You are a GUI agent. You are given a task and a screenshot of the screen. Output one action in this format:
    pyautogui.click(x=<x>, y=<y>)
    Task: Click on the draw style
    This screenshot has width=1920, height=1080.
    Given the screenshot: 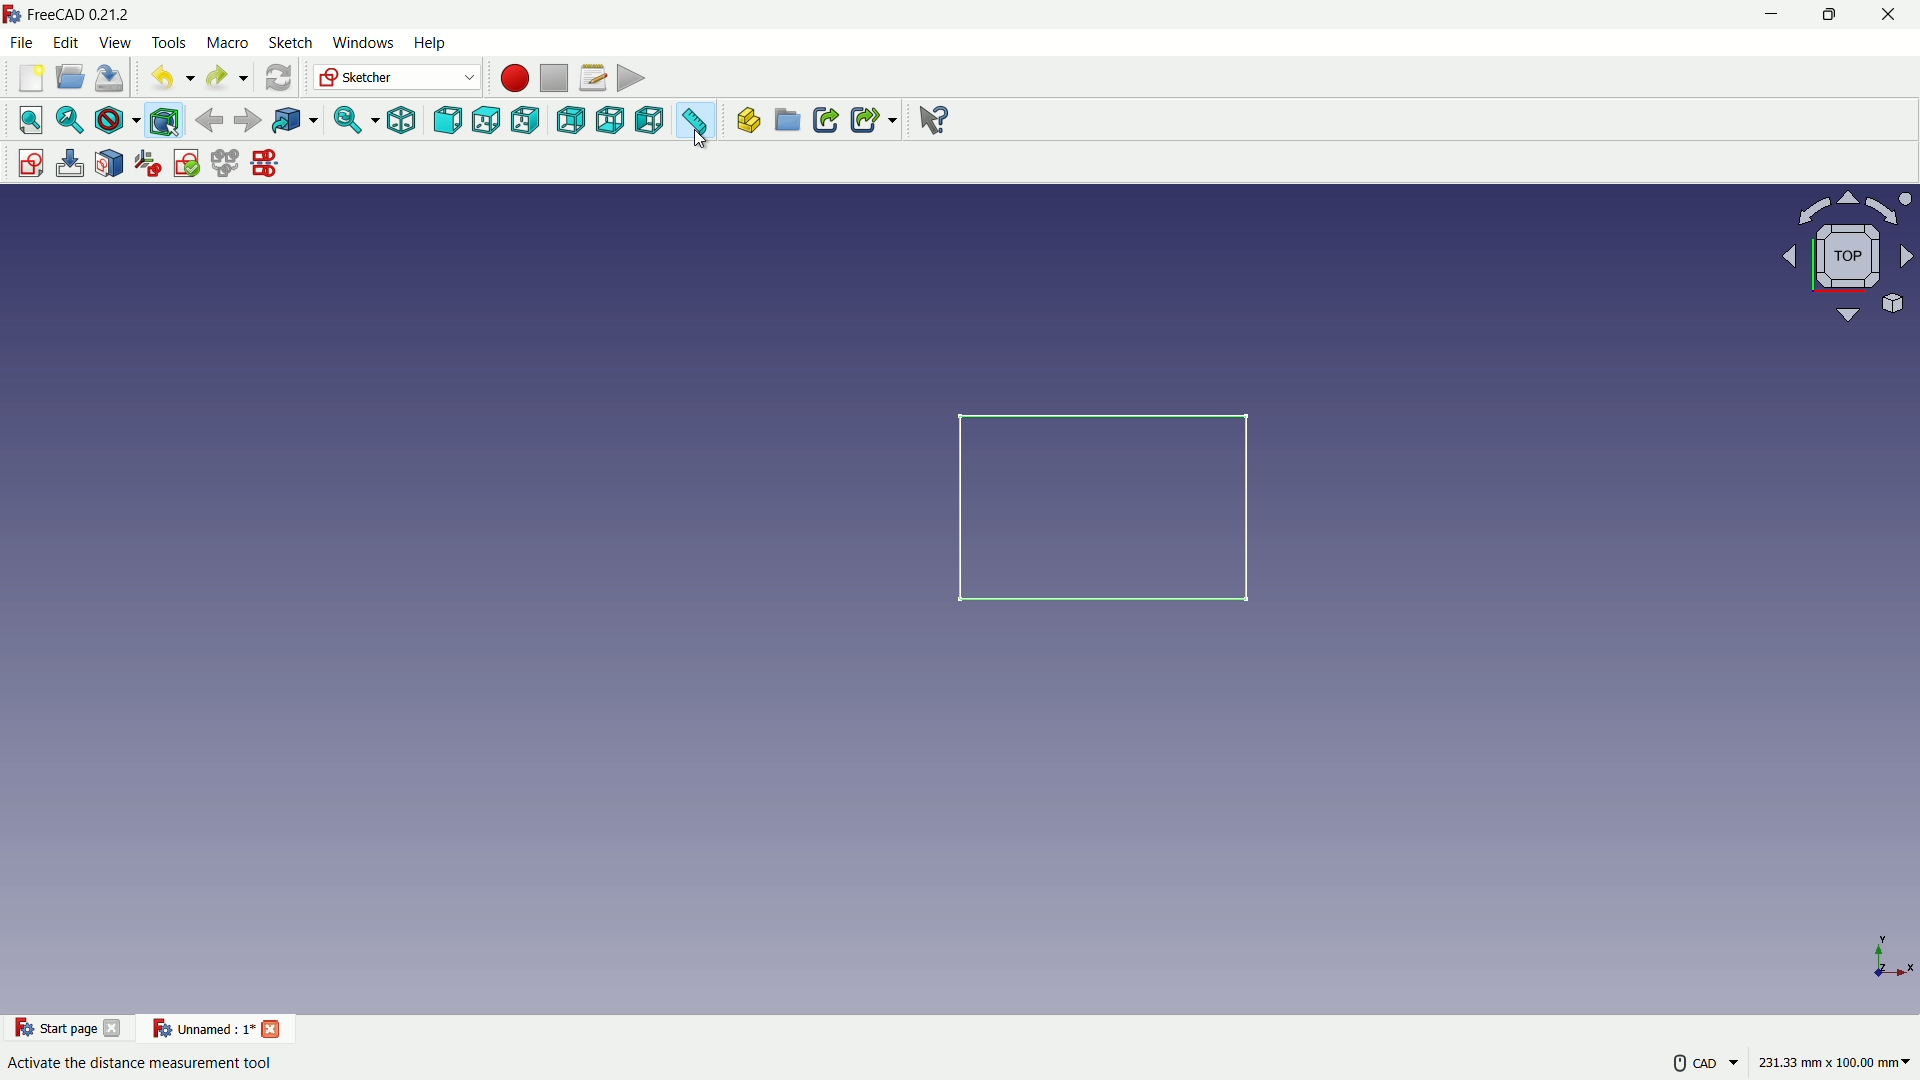 What is the action you would take?
    pyautogui.click(x=117, y=120)
    